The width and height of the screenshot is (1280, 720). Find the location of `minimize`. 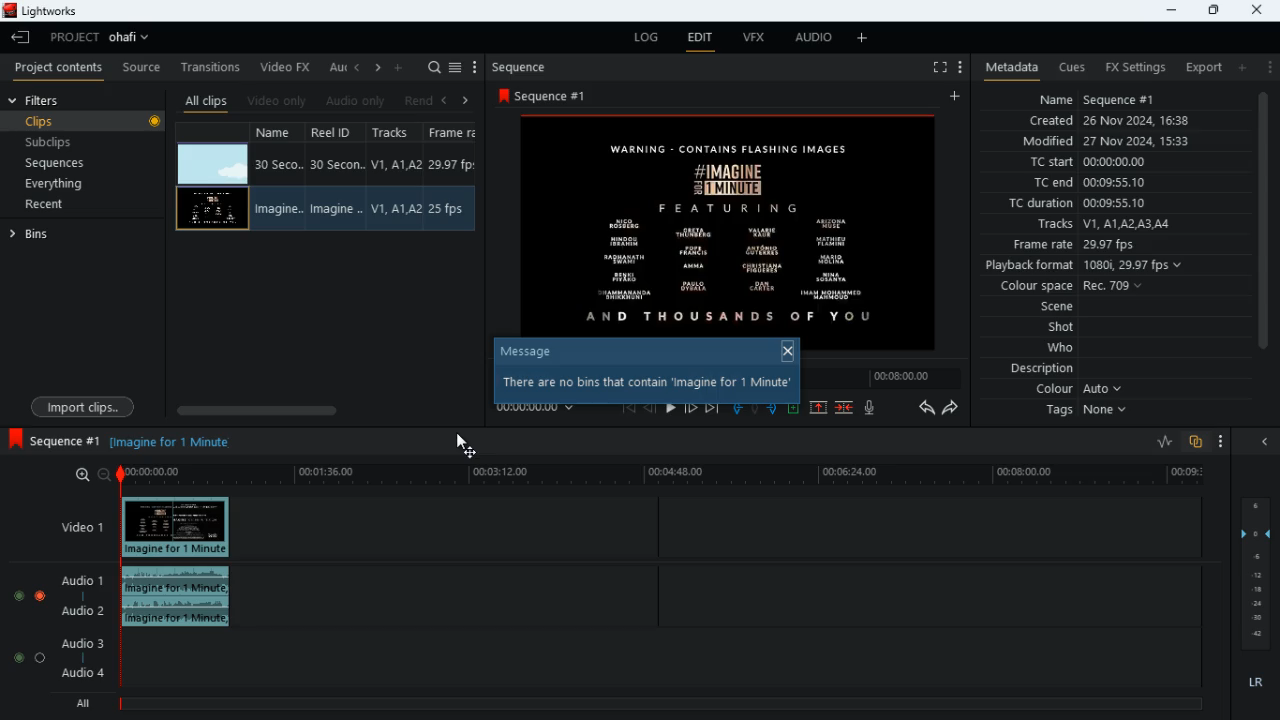

minimize is located at coordinates (1169, 11).